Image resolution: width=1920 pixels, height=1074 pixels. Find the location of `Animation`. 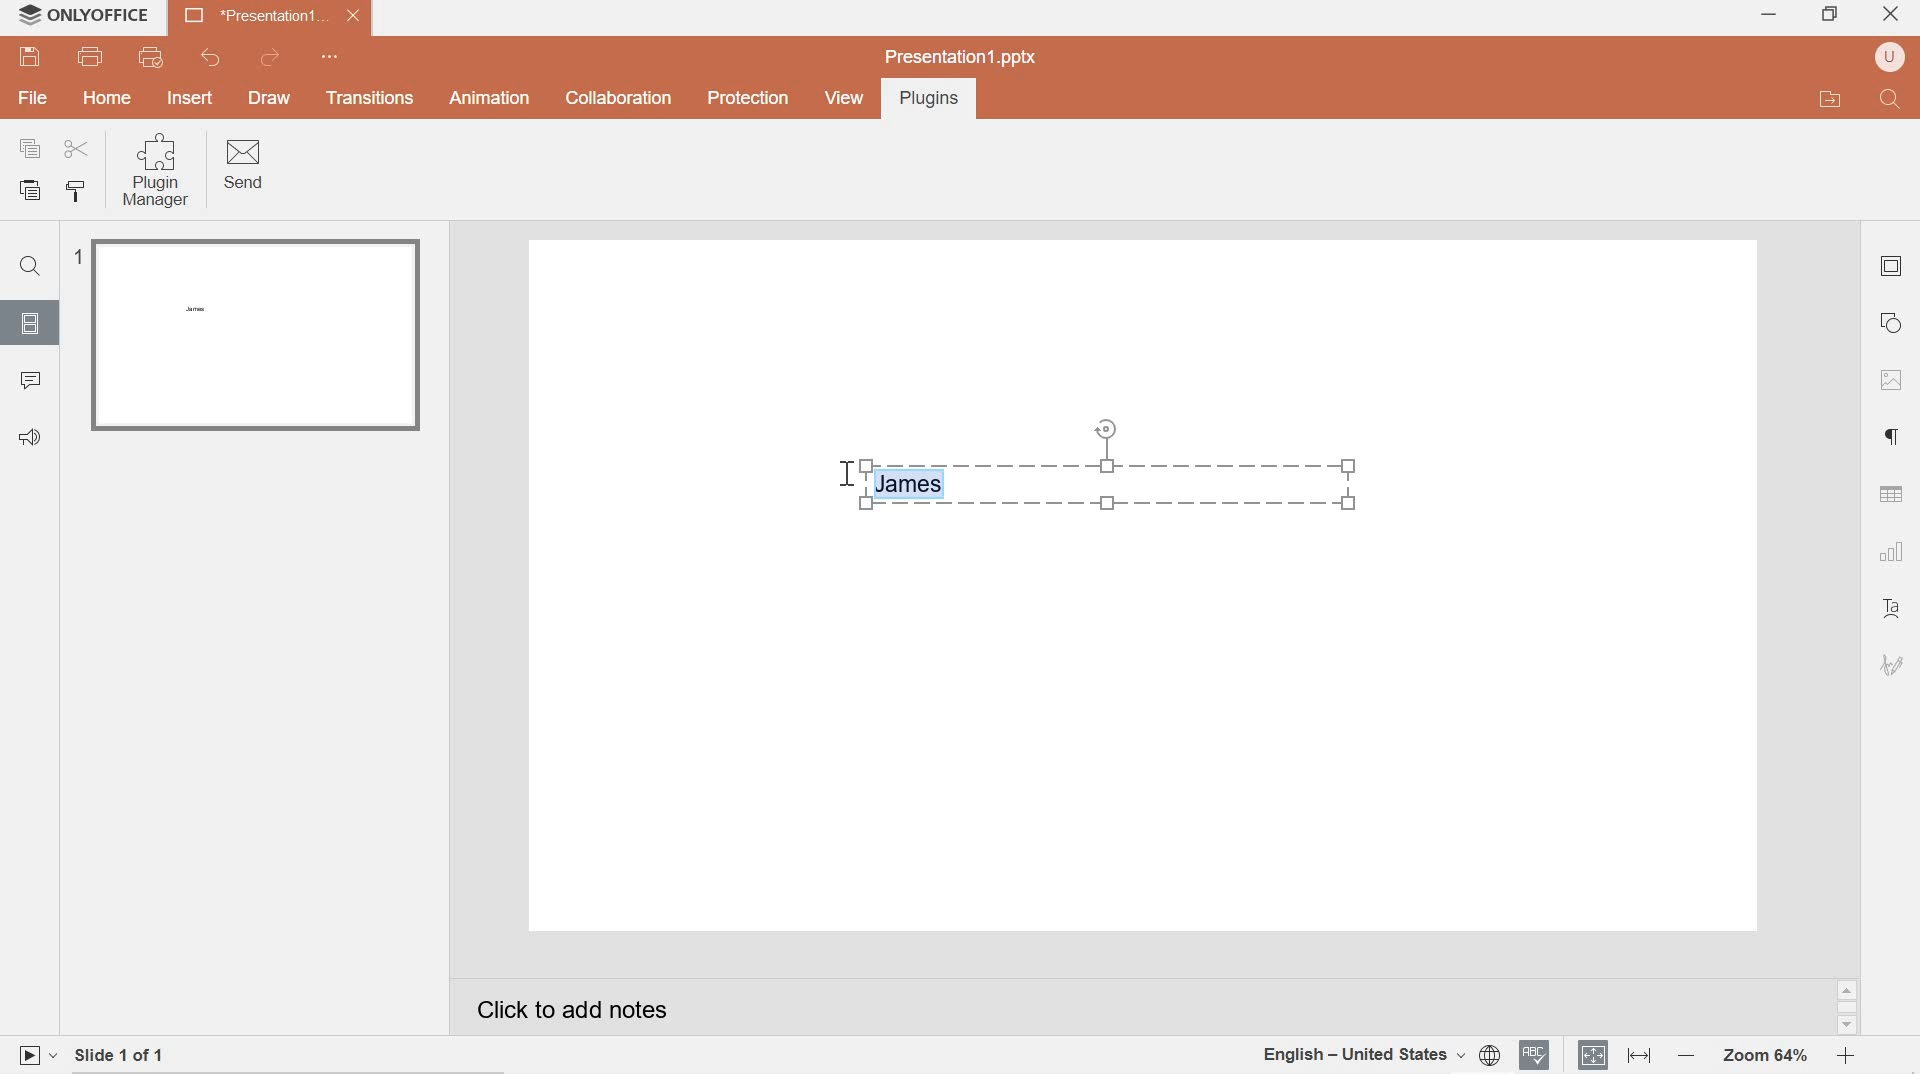

Animation is located at coordinates (490, 97).